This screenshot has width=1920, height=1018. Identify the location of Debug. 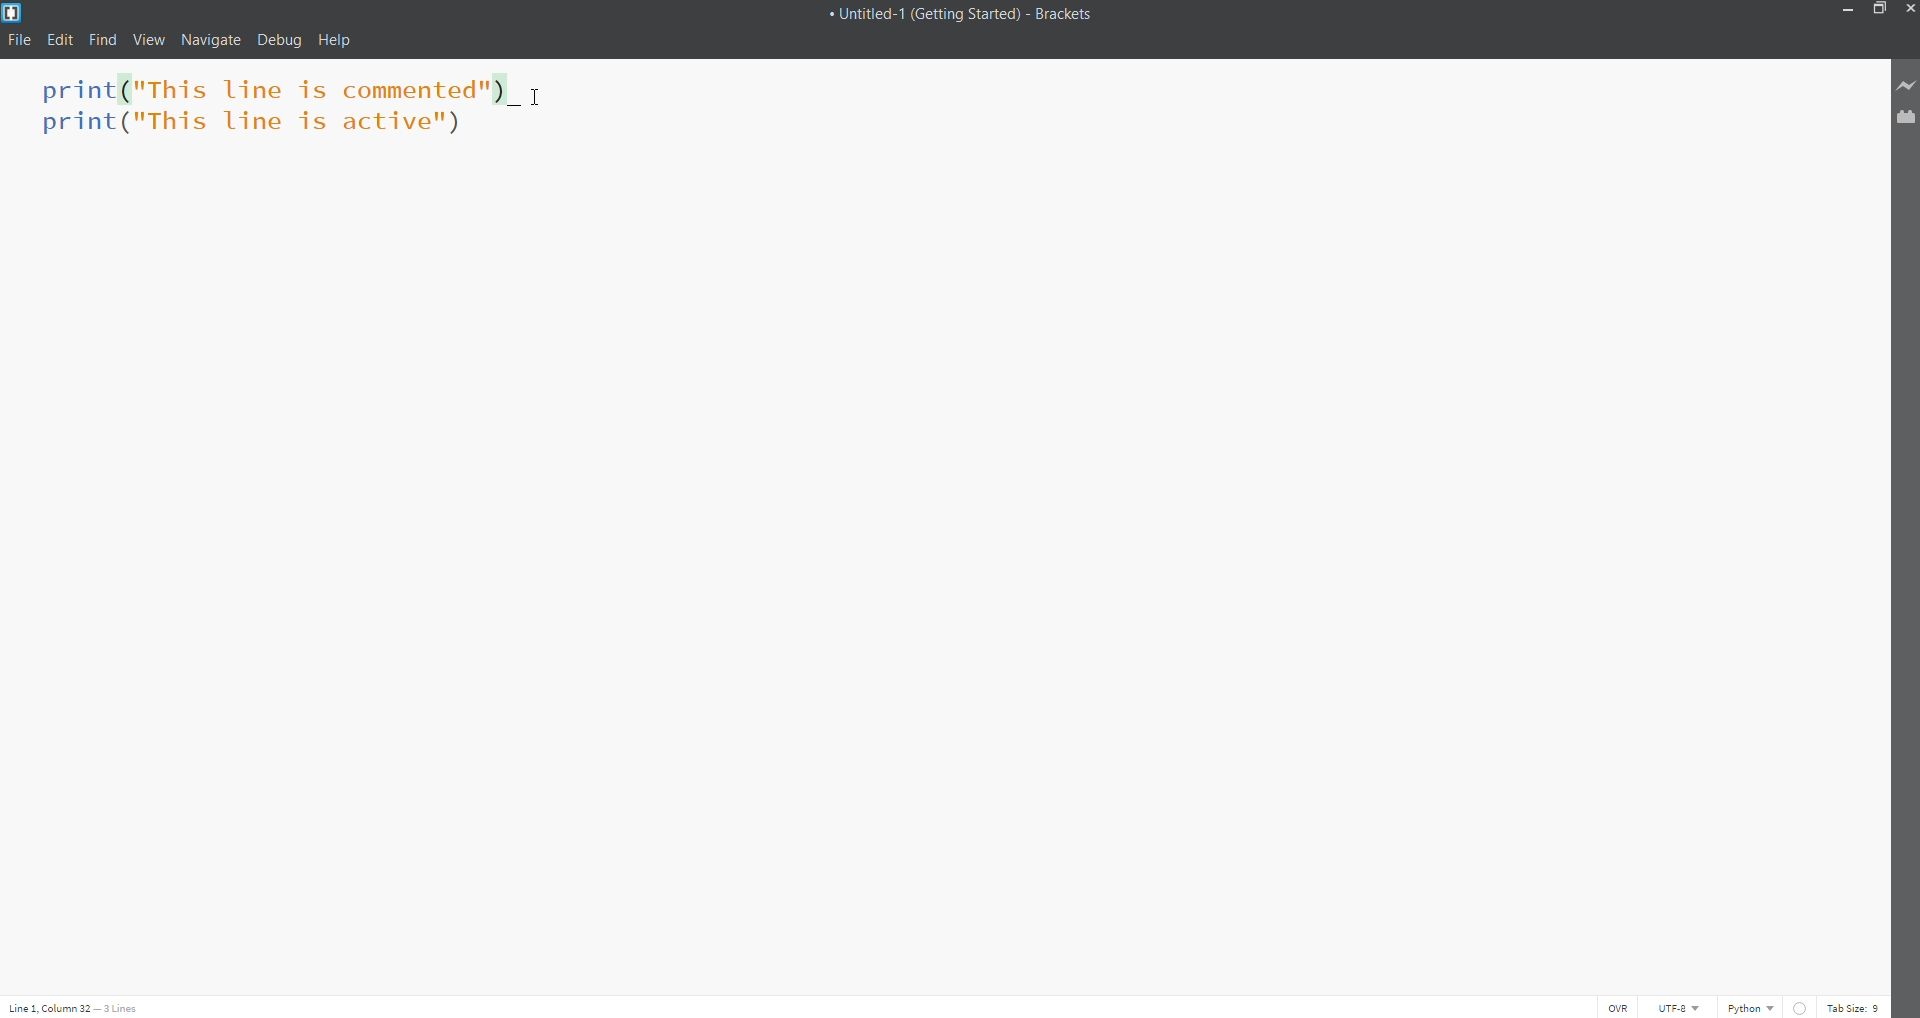
(281, 42).